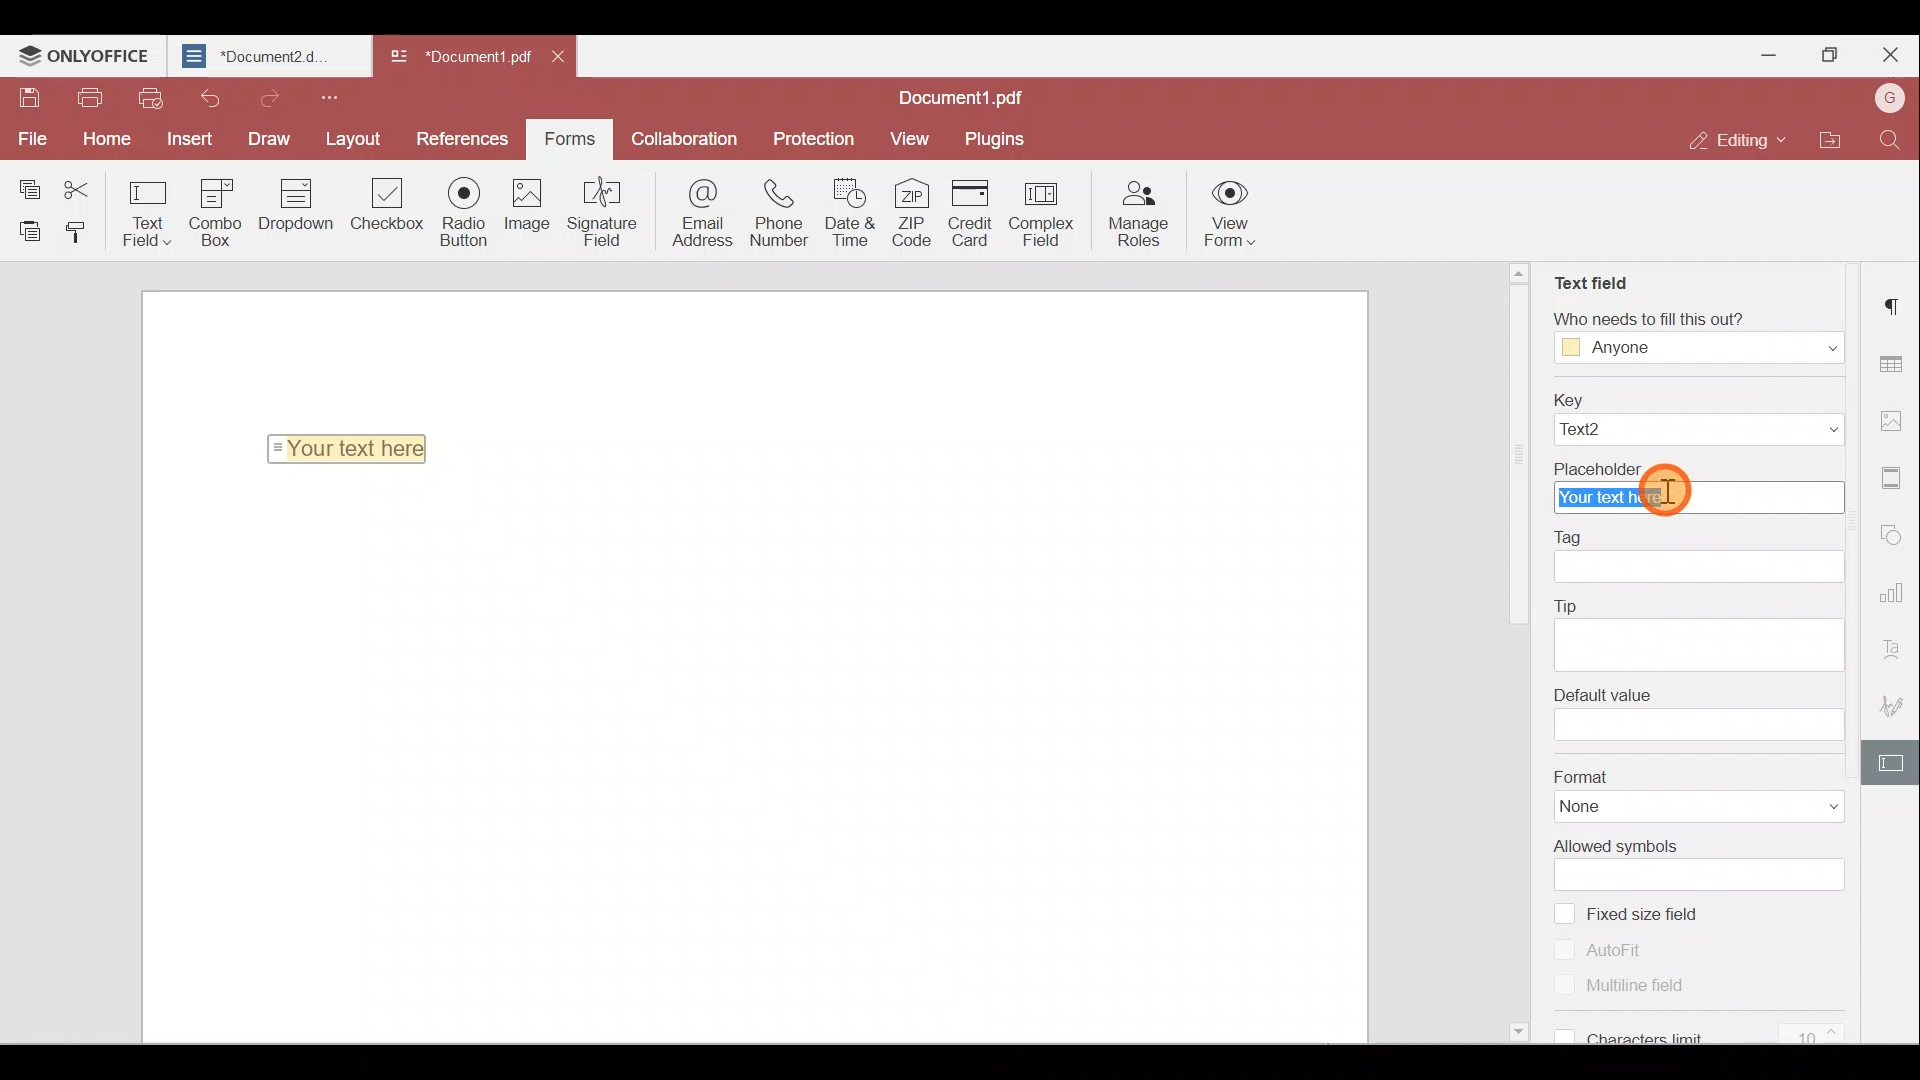  What do you see at coordinates (352, 448) in the screenshot?
I see `Your text here` at bounding box center [352, 448].